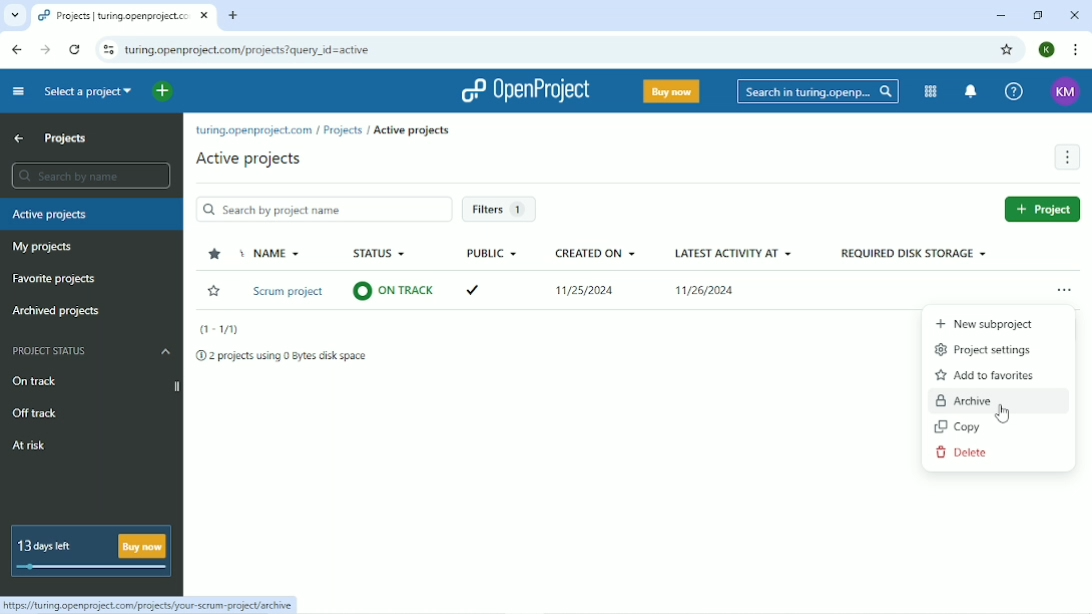 This screenshot has height=614, width=1092. Describe the element at coordinates (1038, 15) in the screenshot. I see `Window size toggle` at that location.